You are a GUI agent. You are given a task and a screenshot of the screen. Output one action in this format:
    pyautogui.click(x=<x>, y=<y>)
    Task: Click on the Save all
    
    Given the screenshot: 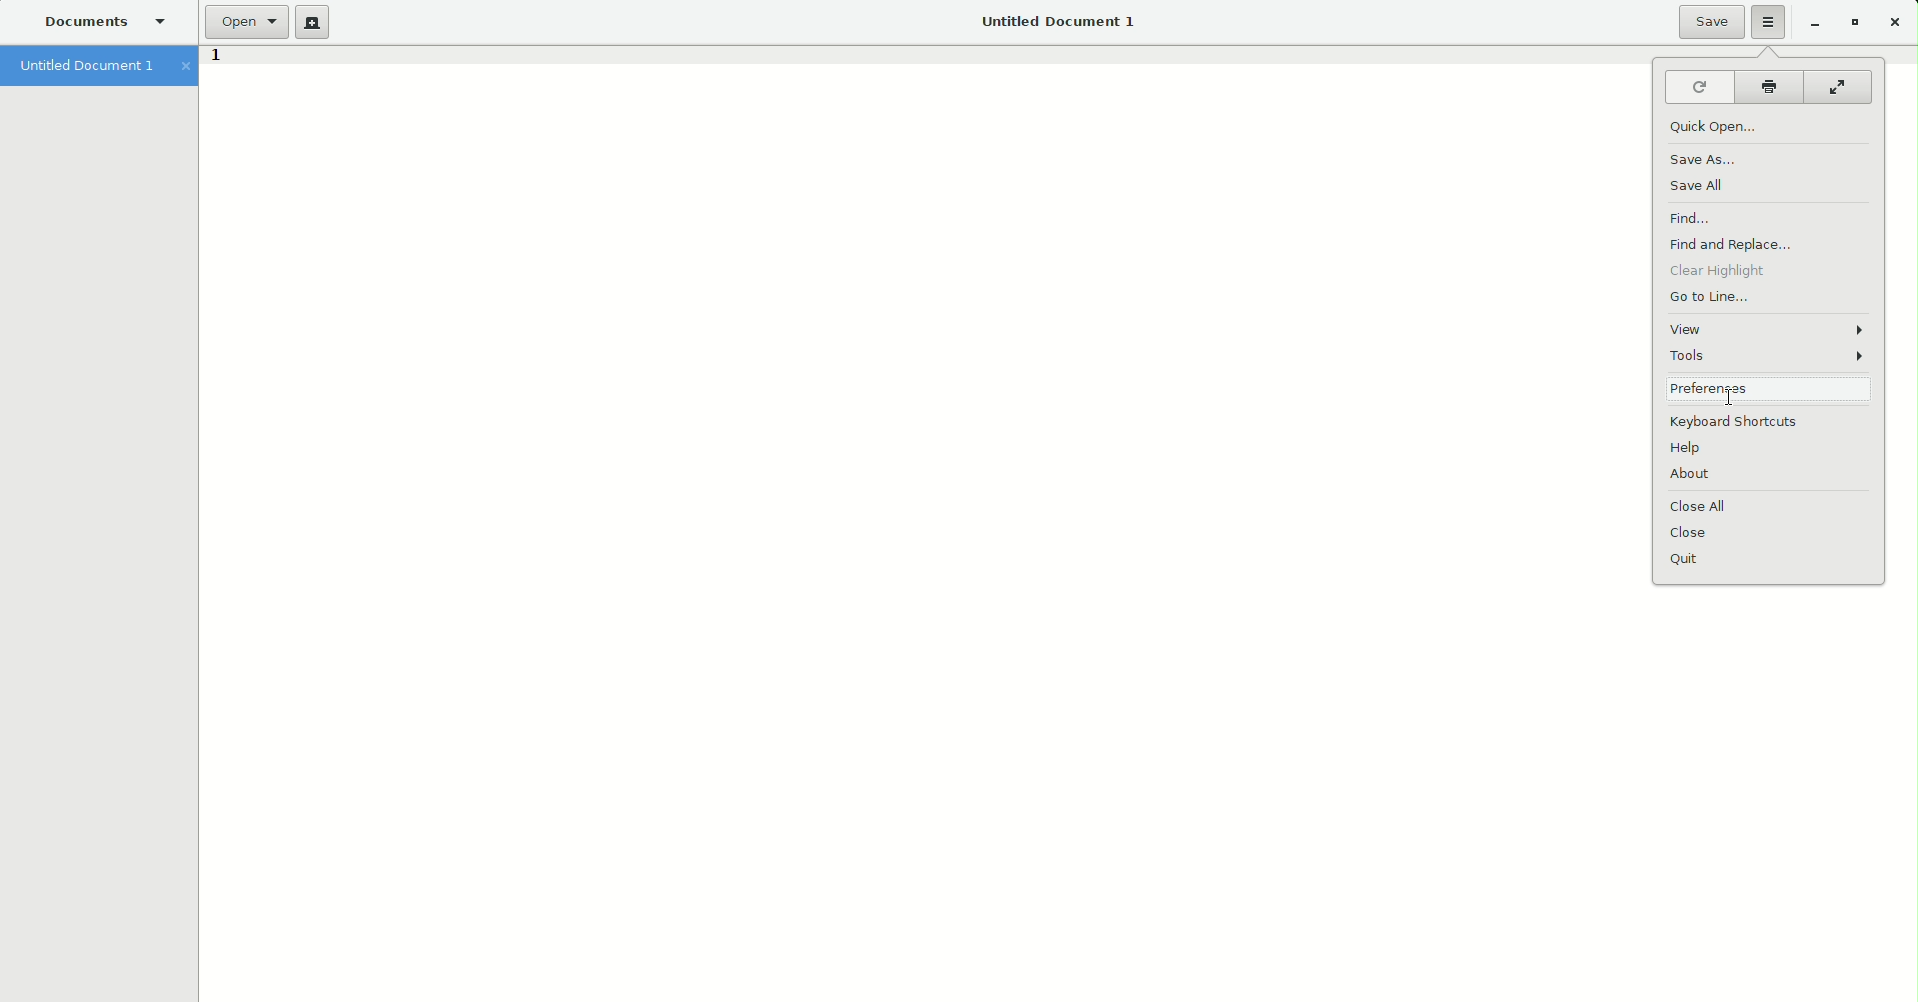 What is the action you would take?
    pyautogui.click(x=1701, y=187)
    